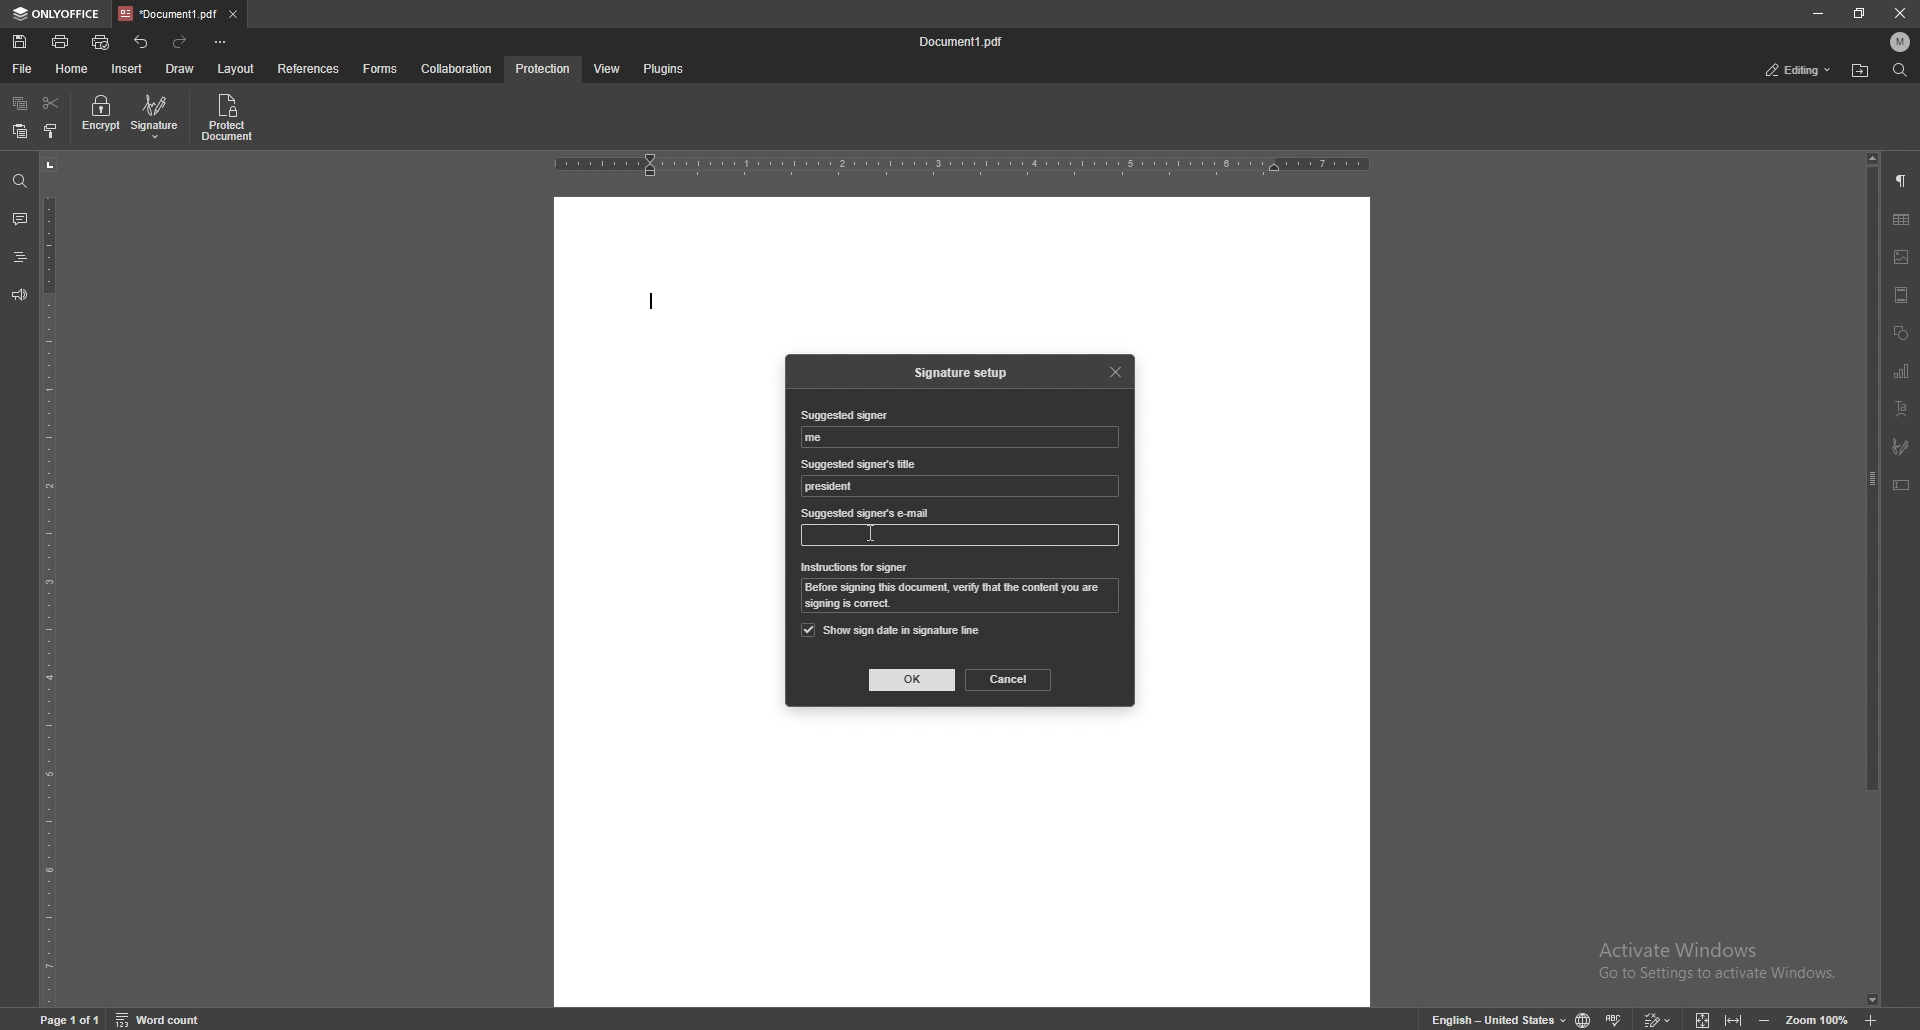  I want to click on spell check, so click(1616, 1015).